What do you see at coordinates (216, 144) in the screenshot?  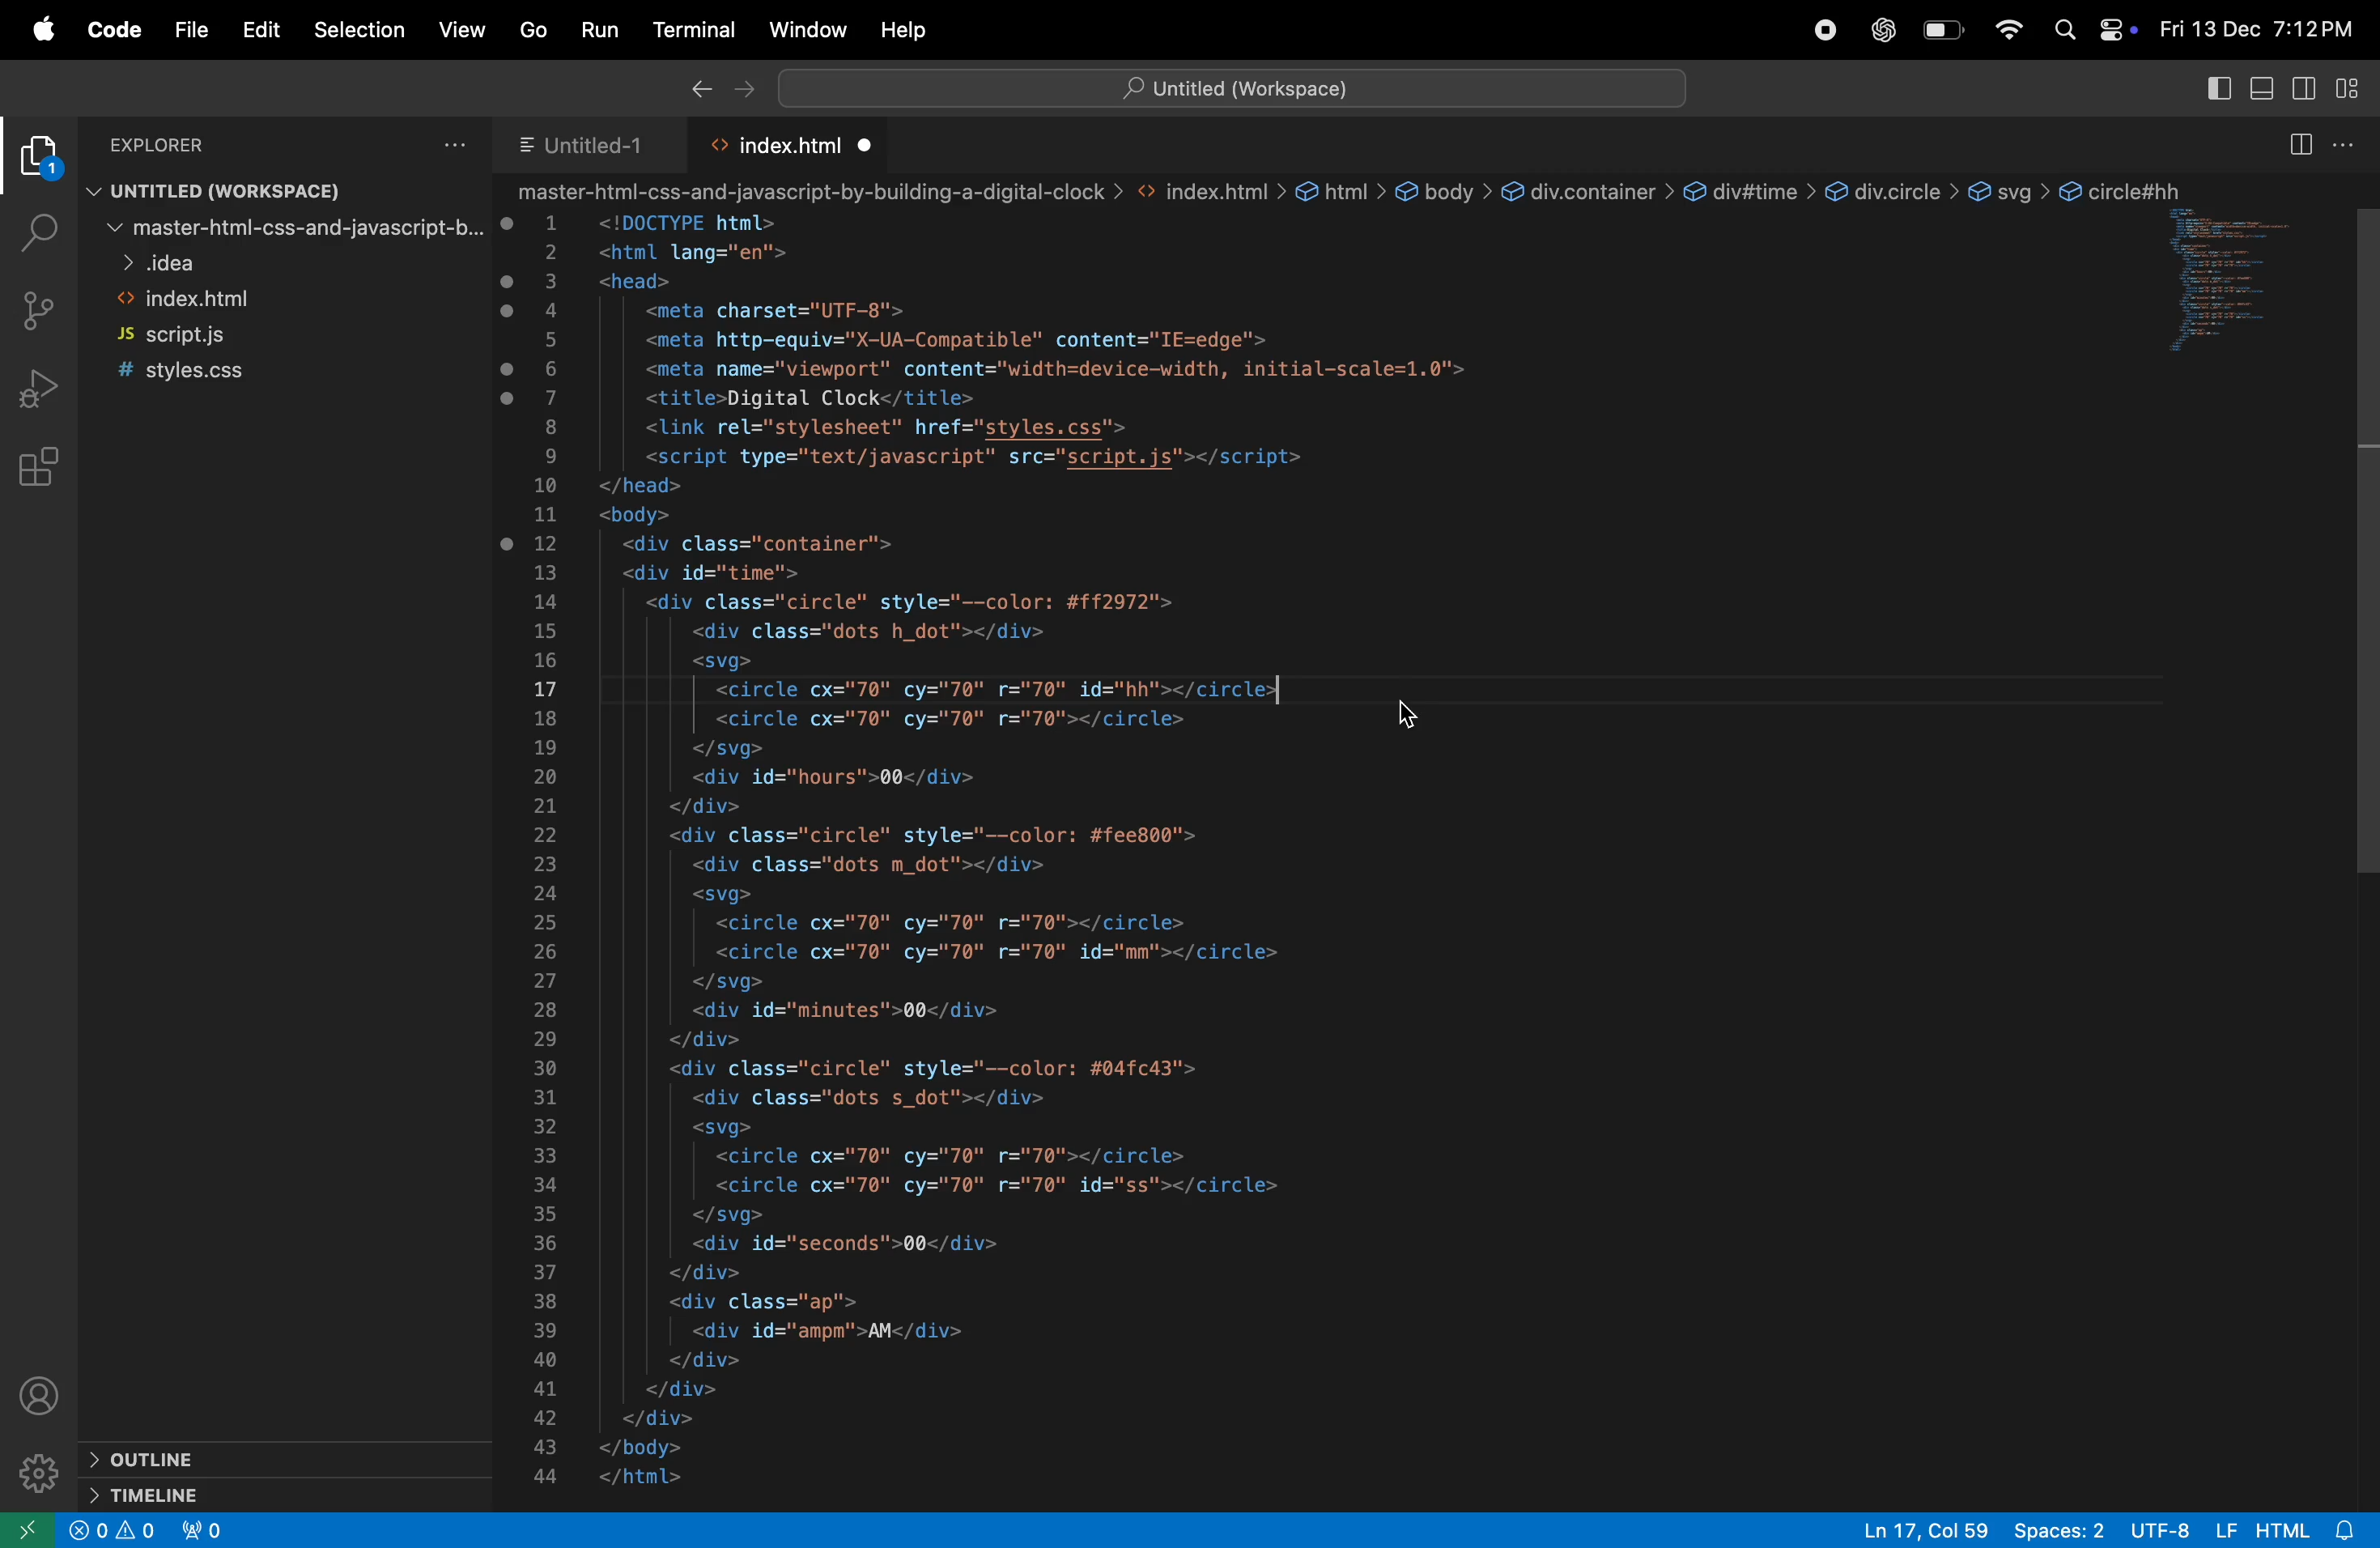 I see `explorer` at bounding box center [216, 144].